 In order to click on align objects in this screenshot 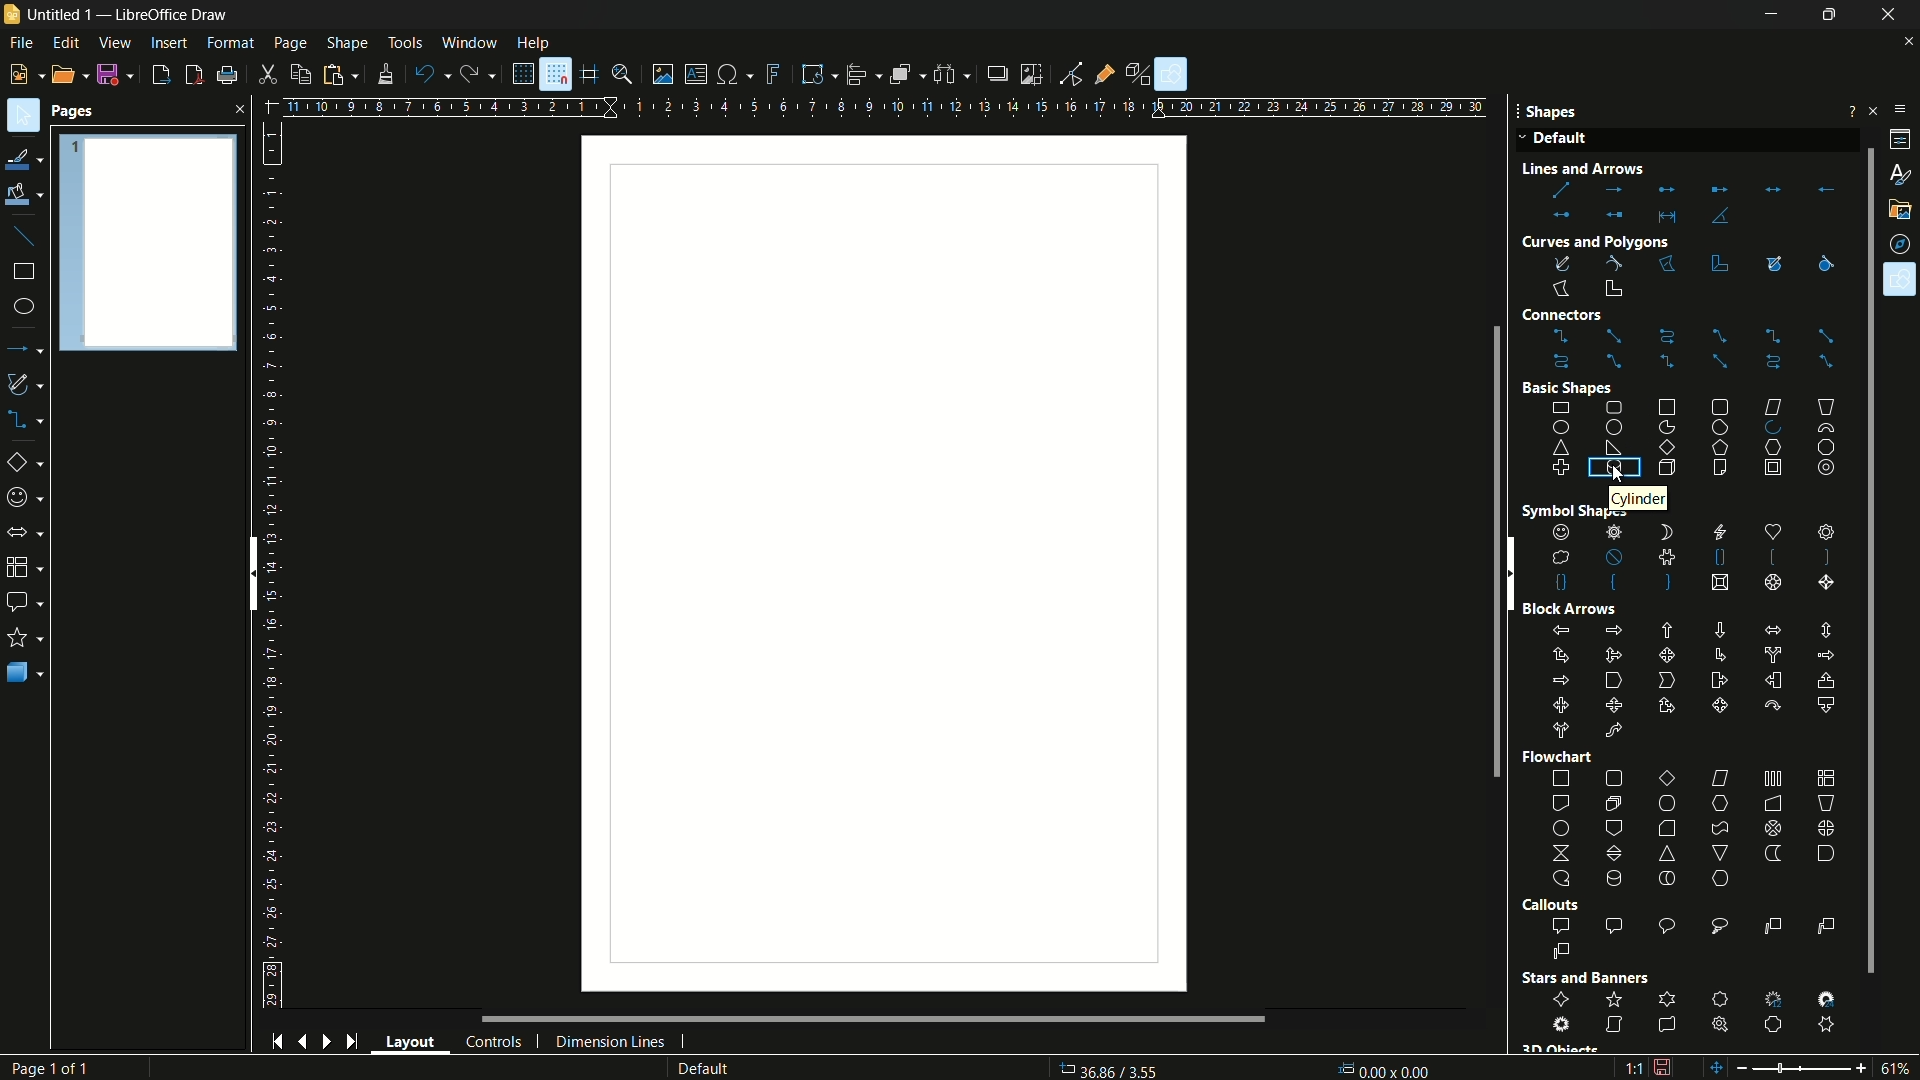, I will do `click(864, 73)`.